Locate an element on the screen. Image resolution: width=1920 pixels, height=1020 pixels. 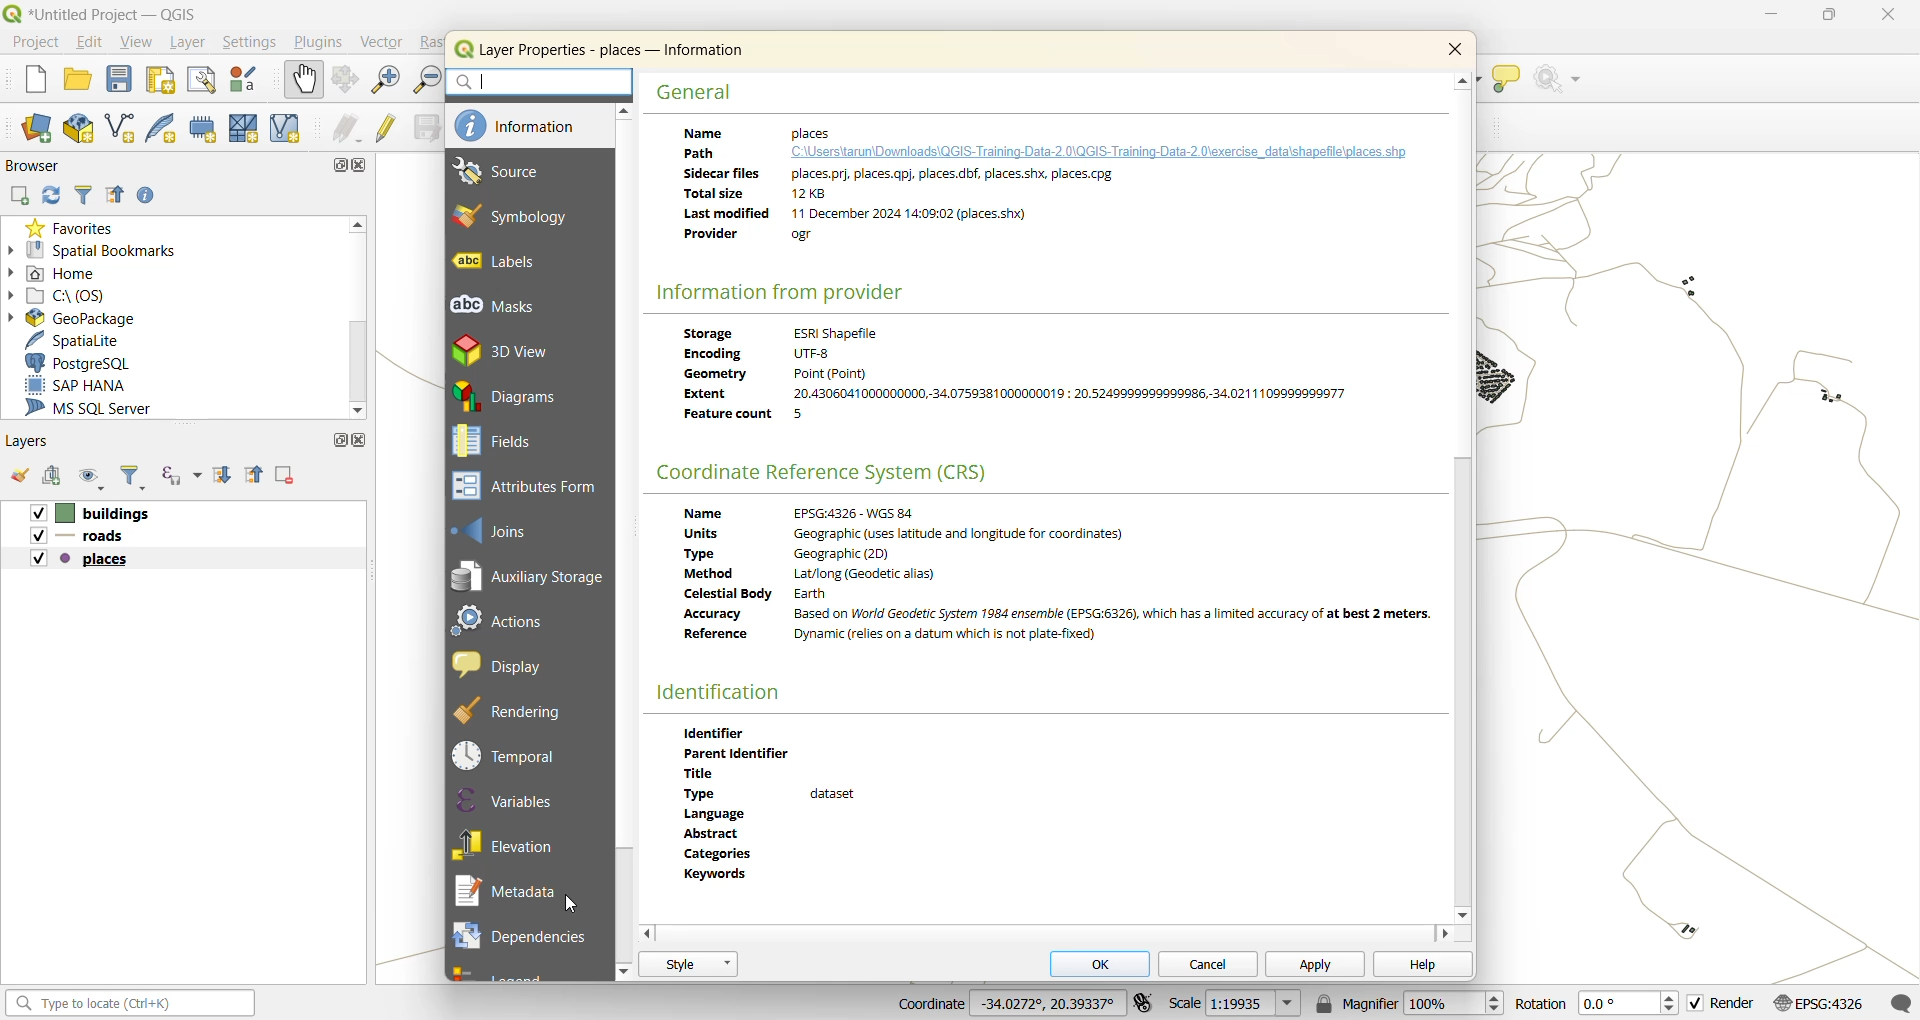
scale is located at coordinates (1236, 1005).